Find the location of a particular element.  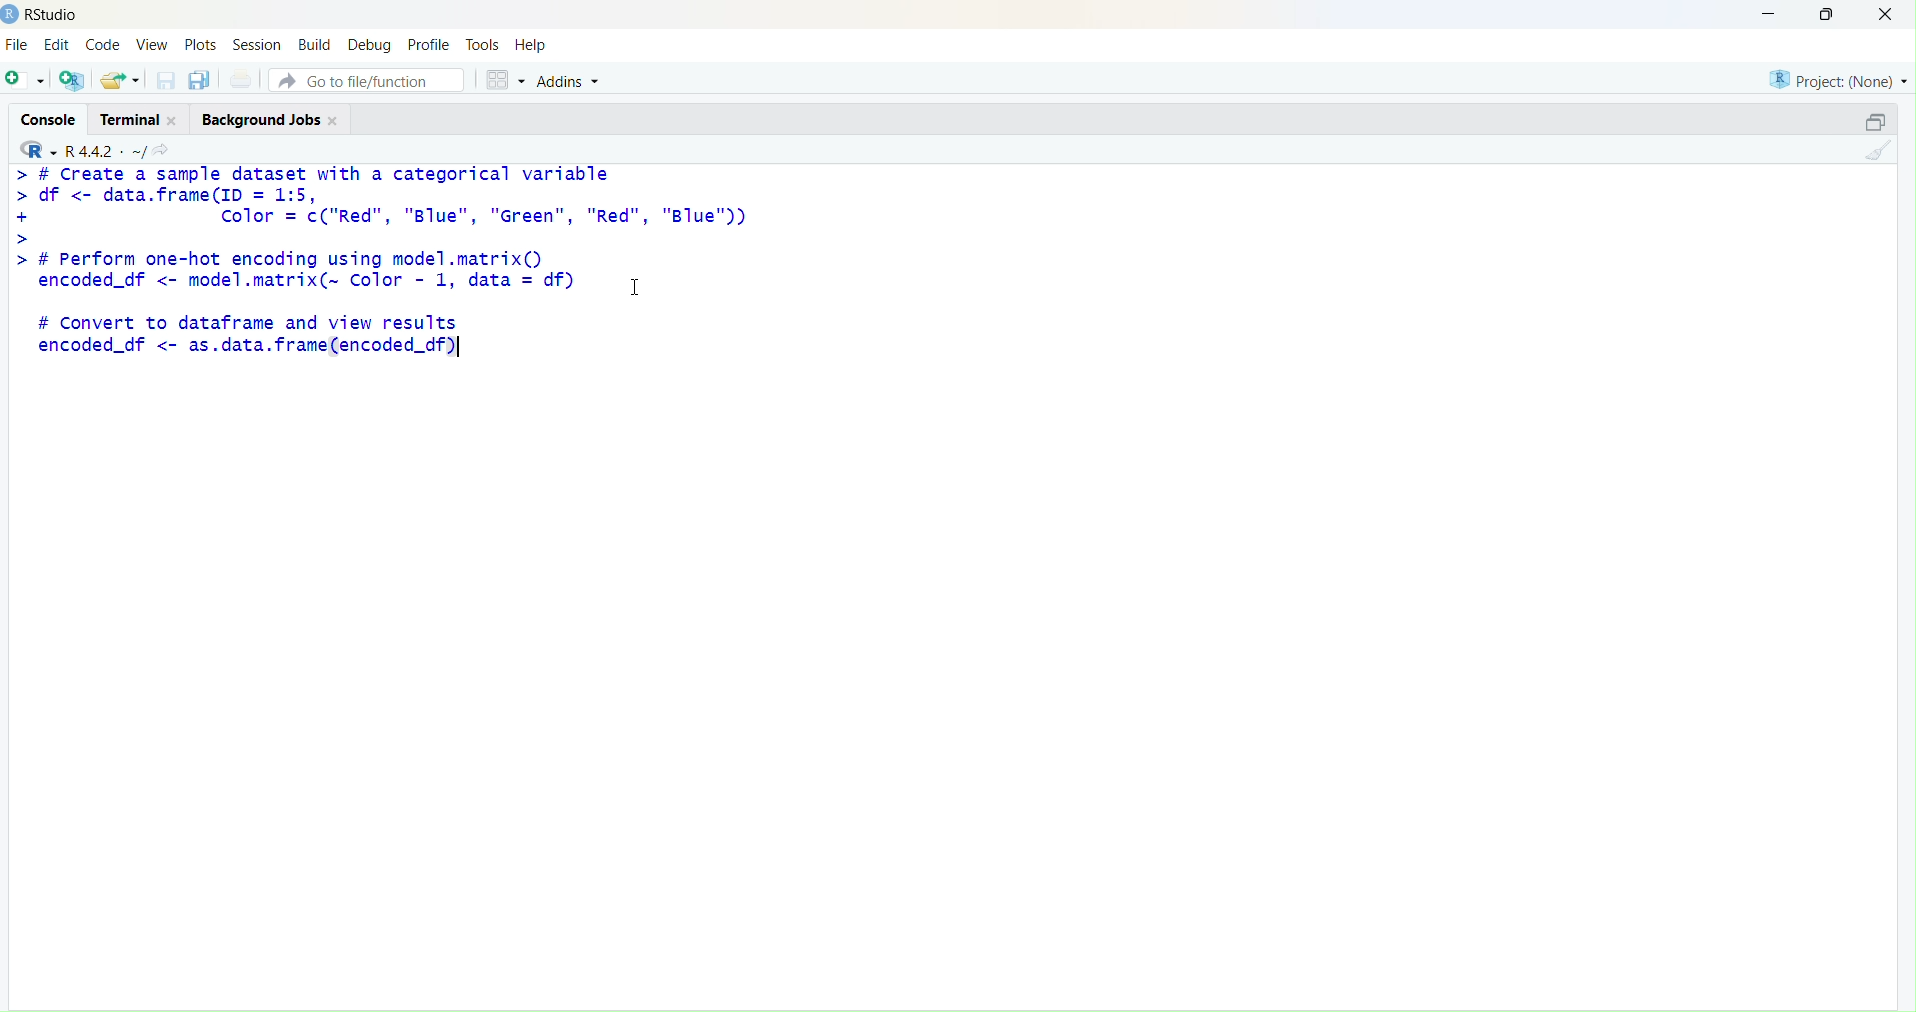

close is located at coordinates (1885, 13).